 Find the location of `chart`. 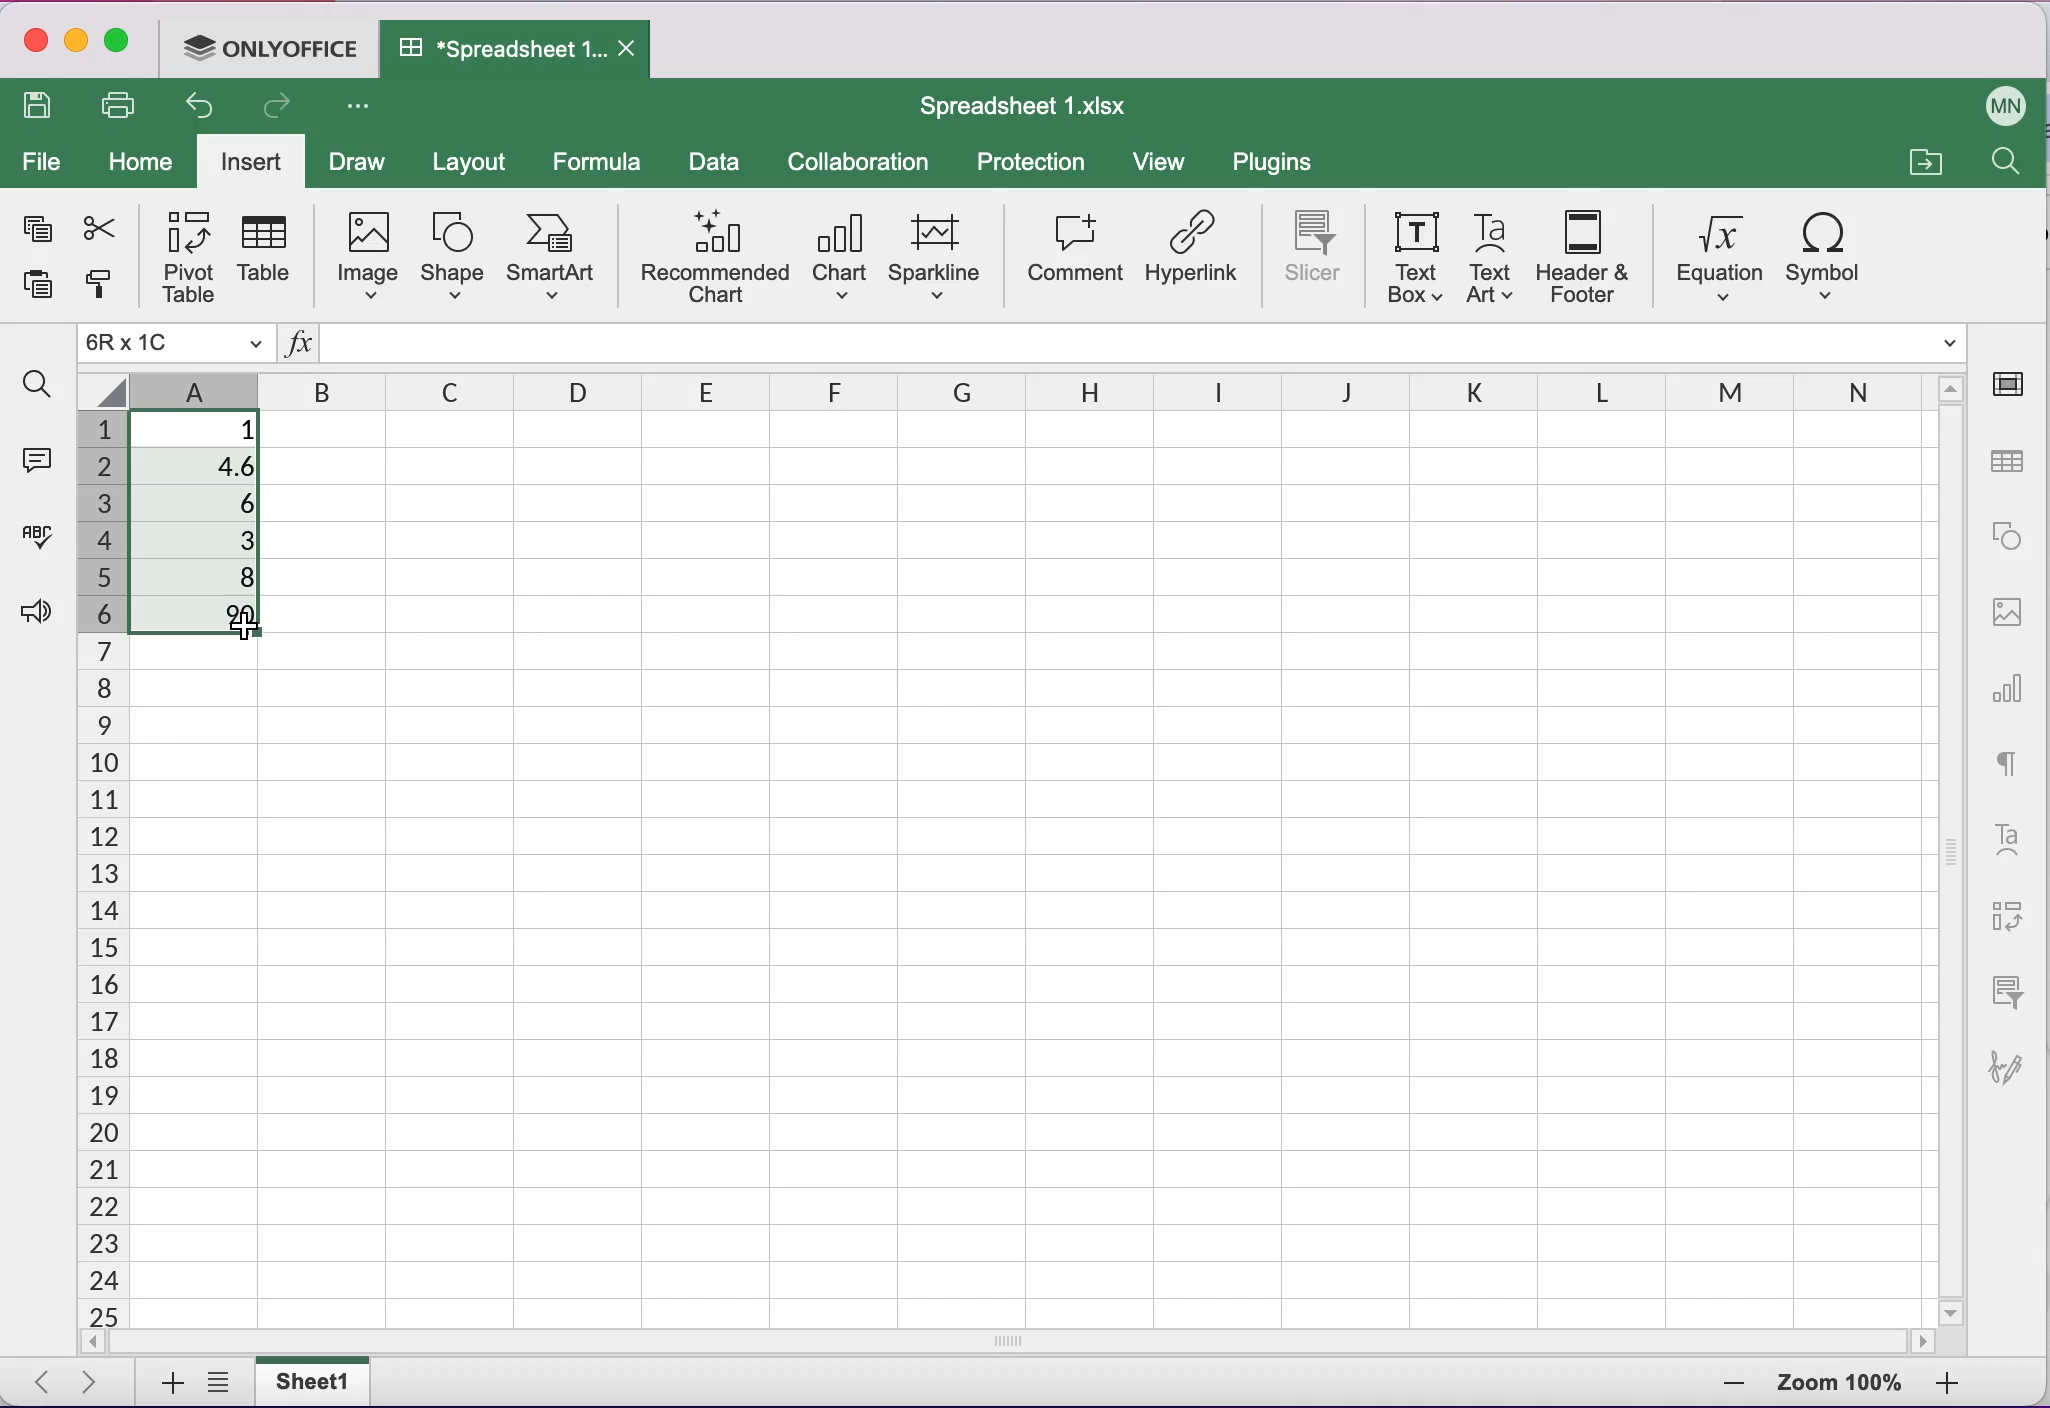

chart is located at coordinates (839, 260).